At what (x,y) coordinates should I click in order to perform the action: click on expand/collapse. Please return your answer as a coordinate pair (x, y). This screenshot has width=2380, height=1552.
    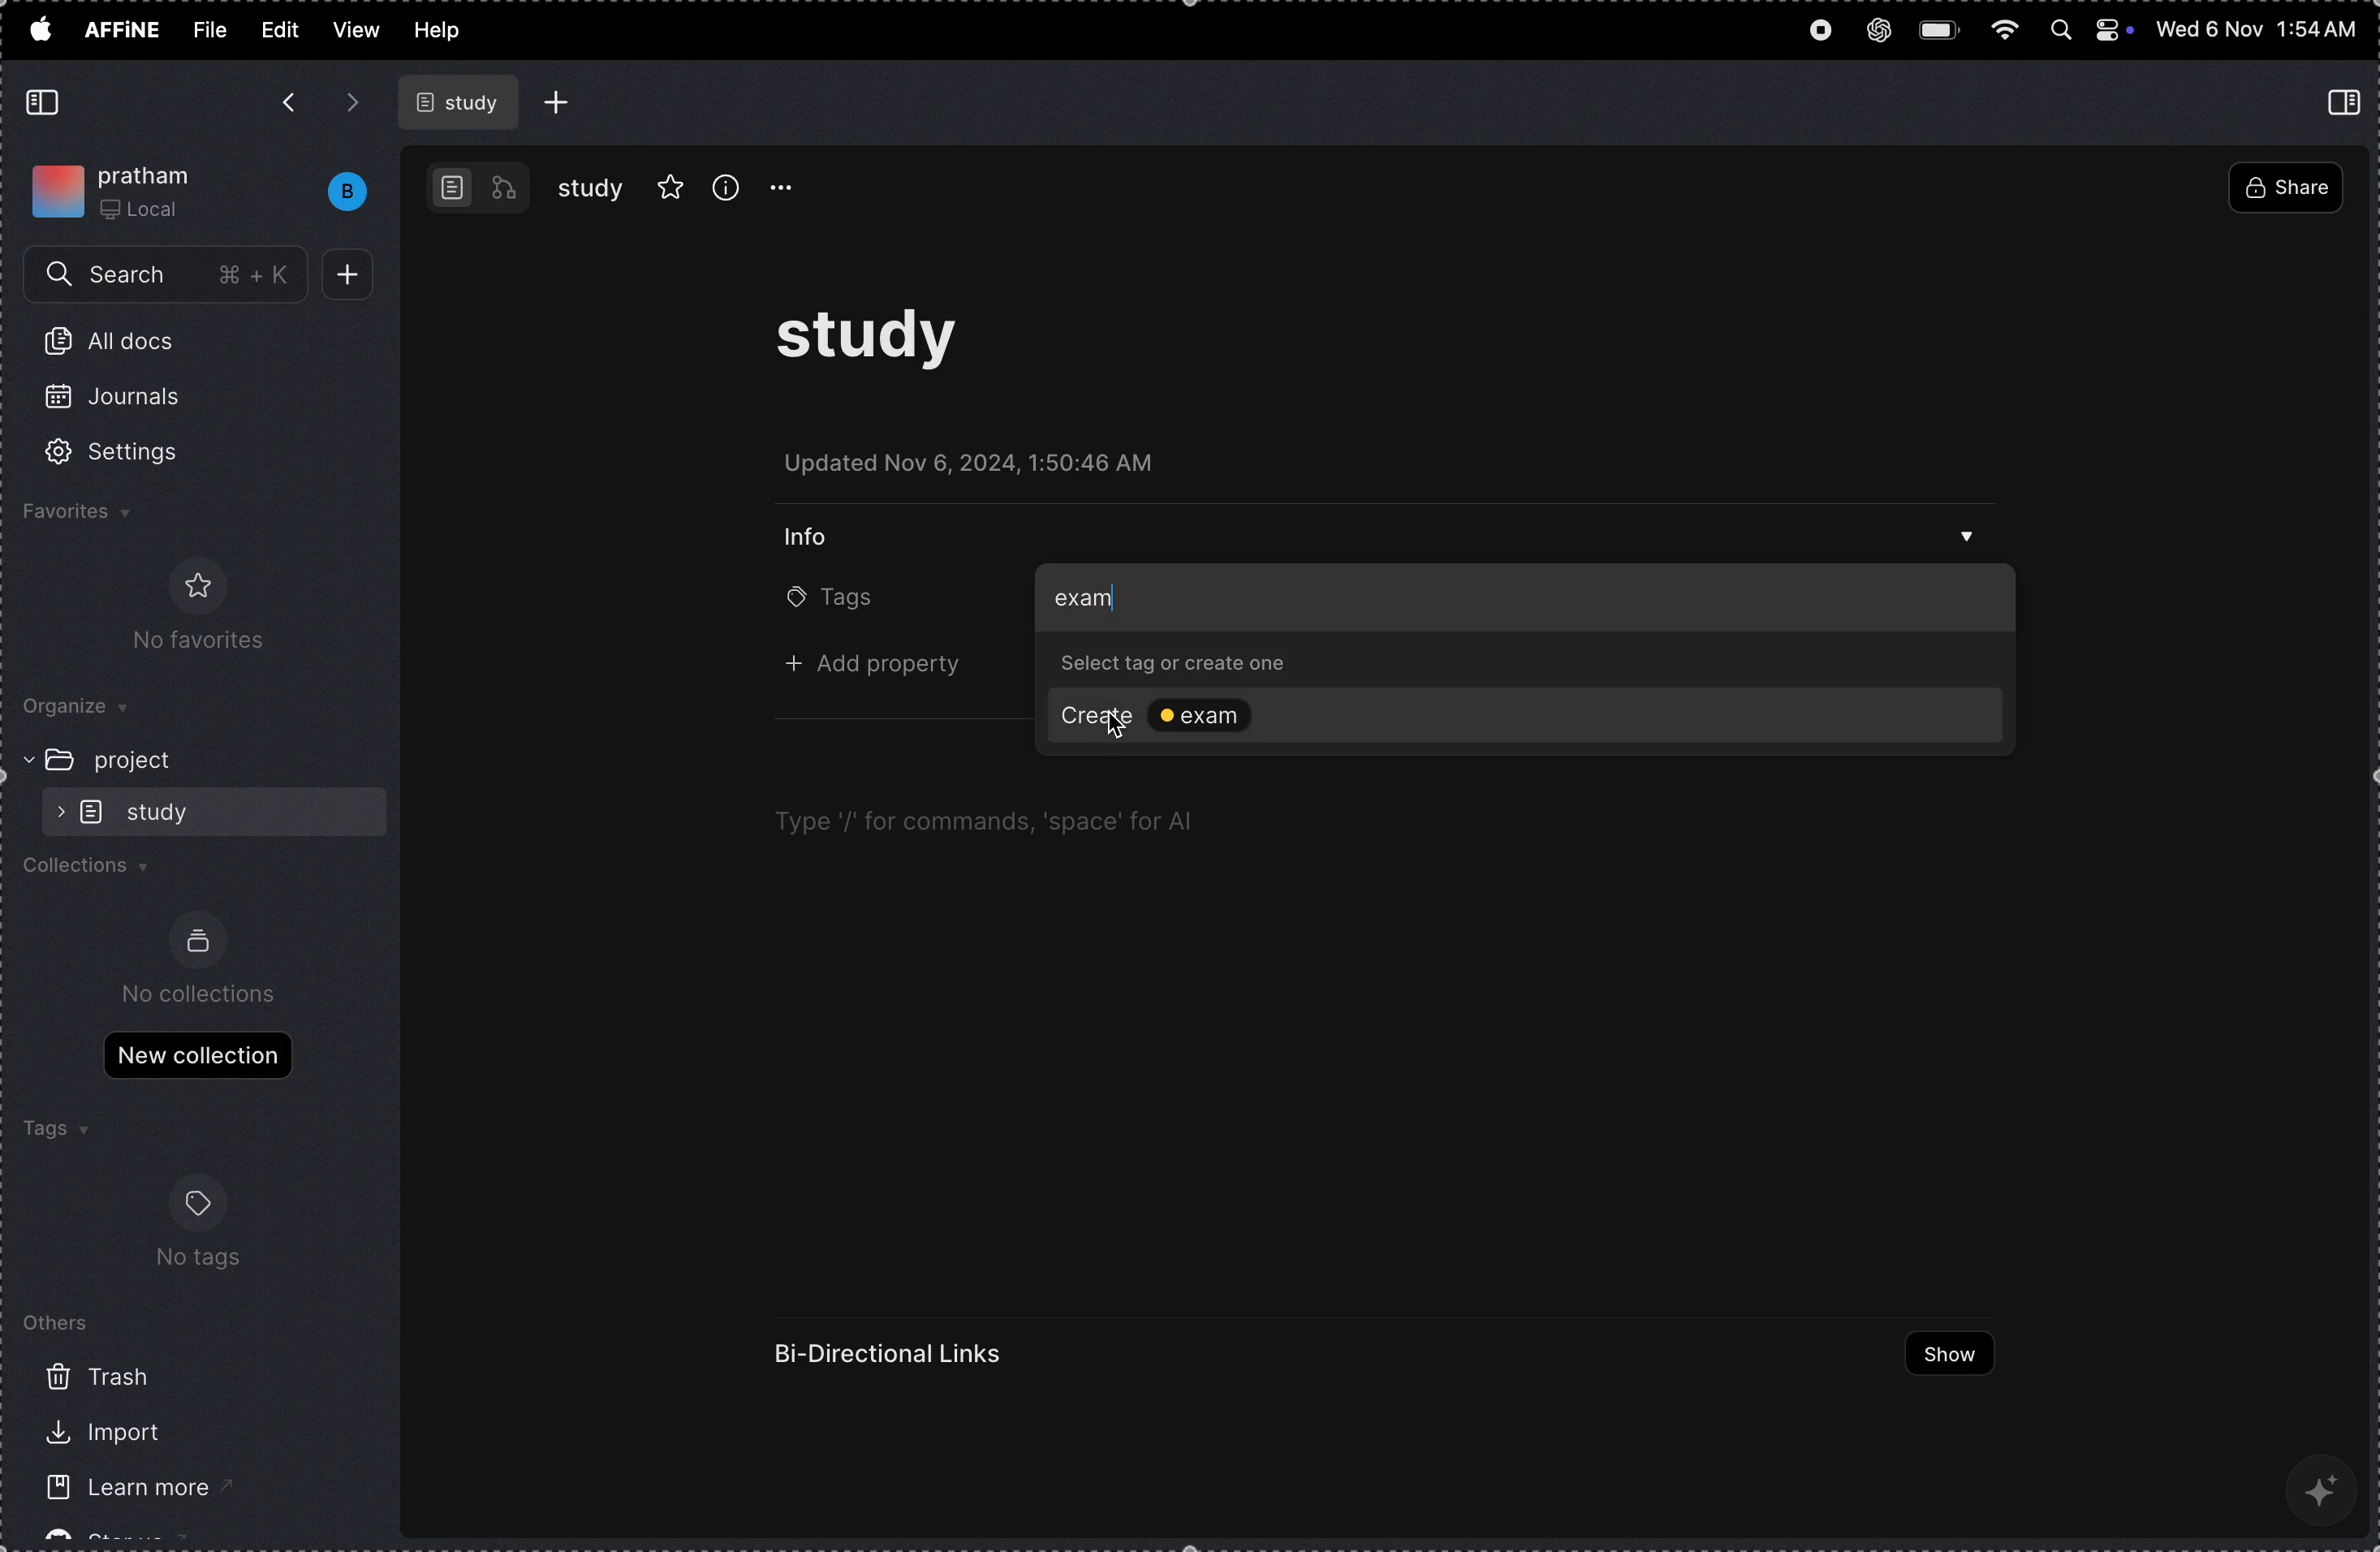
    Looking at the image, I should click on (54, 811).